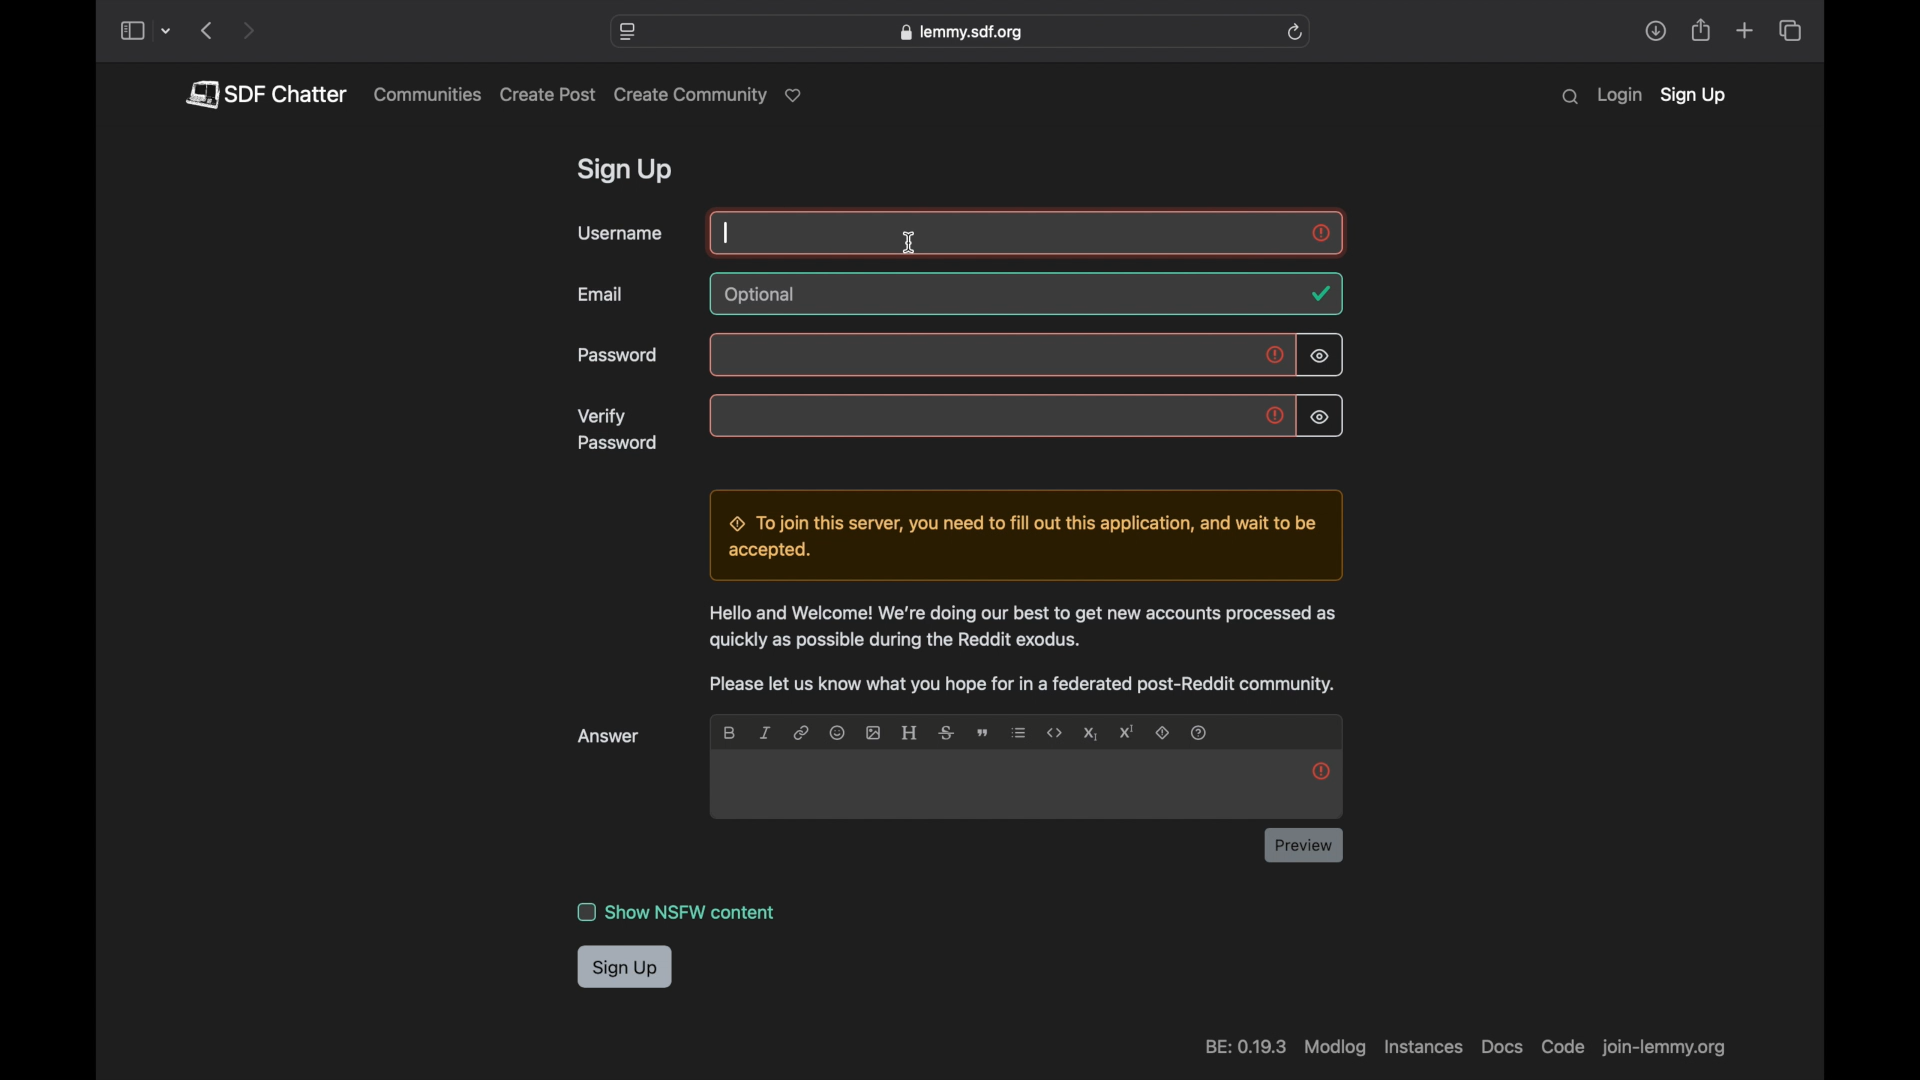 The width and height of the screenshot is (1920, 1080). What do you see at coordinates (1024, 649) in the screenshot?
I see `info` at bounding box center [1024, 649].